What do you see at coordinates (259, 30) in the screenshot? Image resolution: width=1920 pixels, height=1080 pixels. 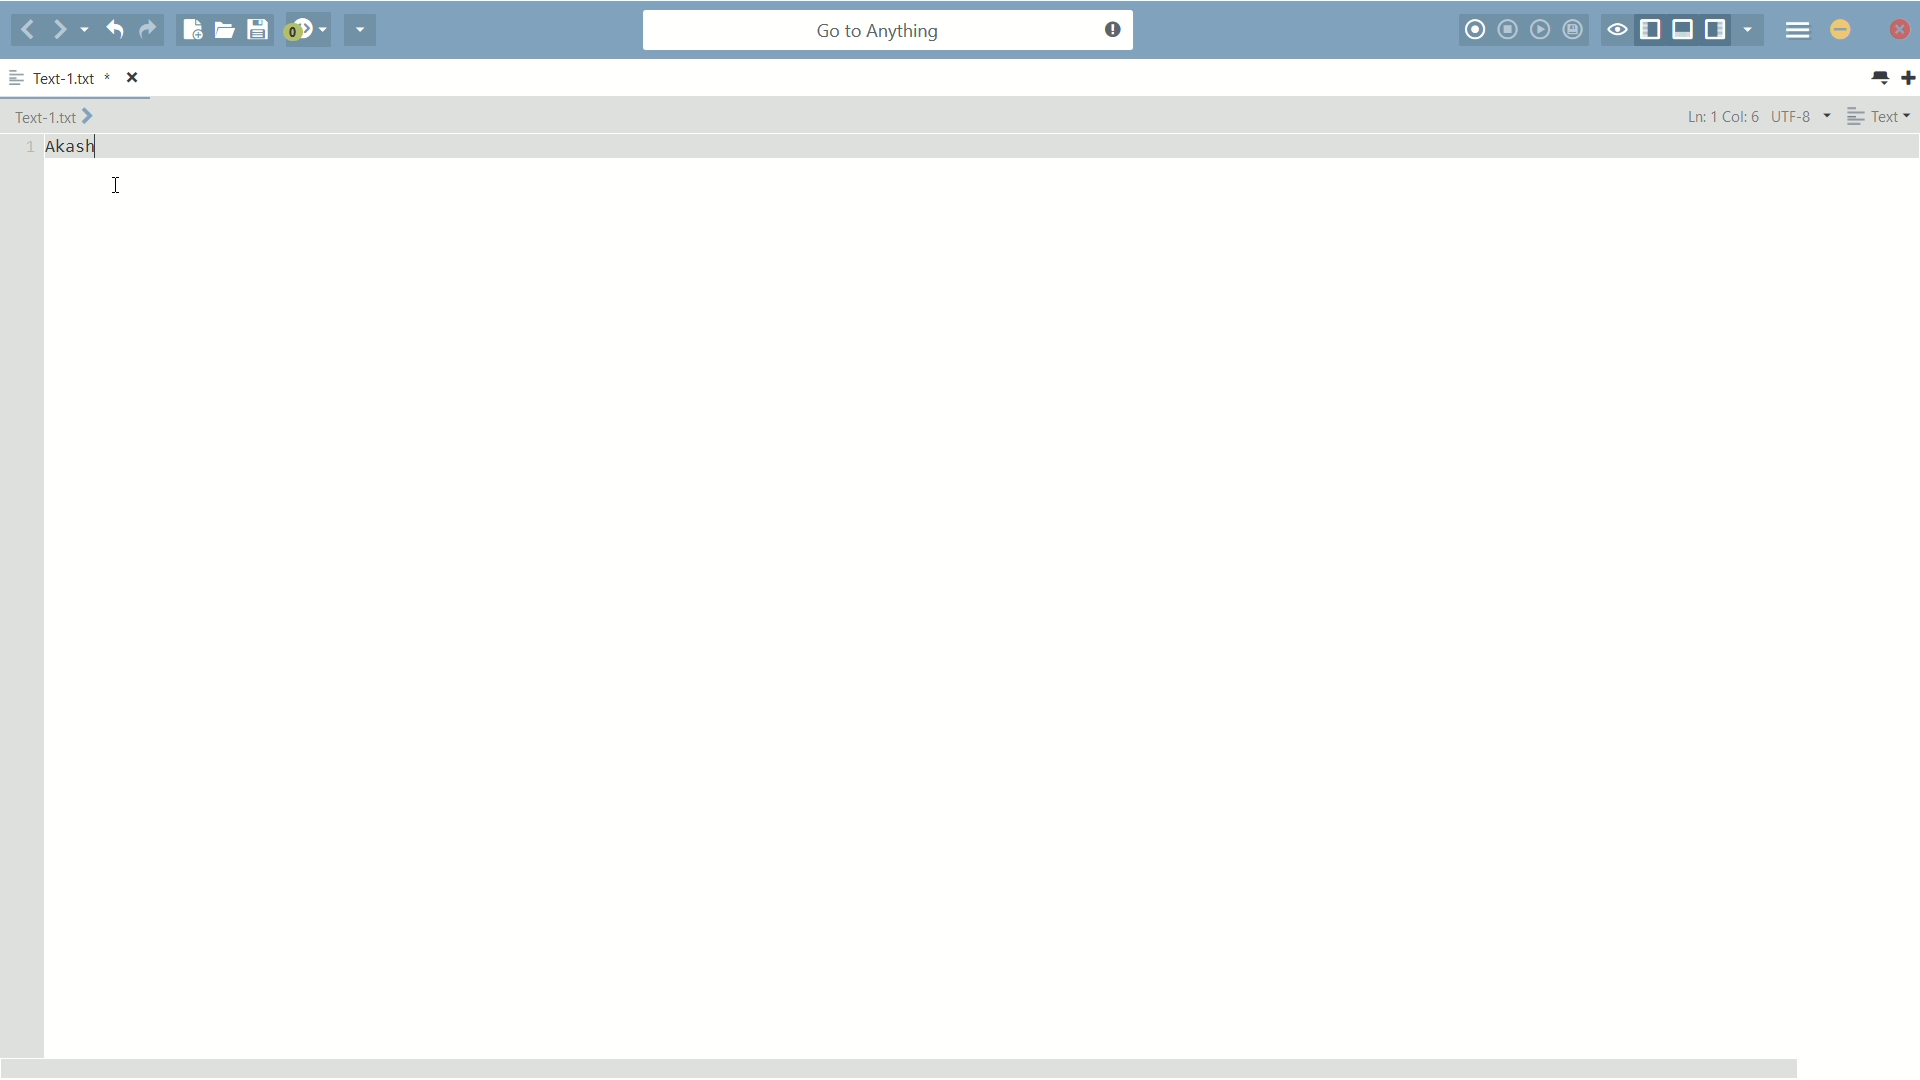 I see `save file` at bounding box center [259, 30].